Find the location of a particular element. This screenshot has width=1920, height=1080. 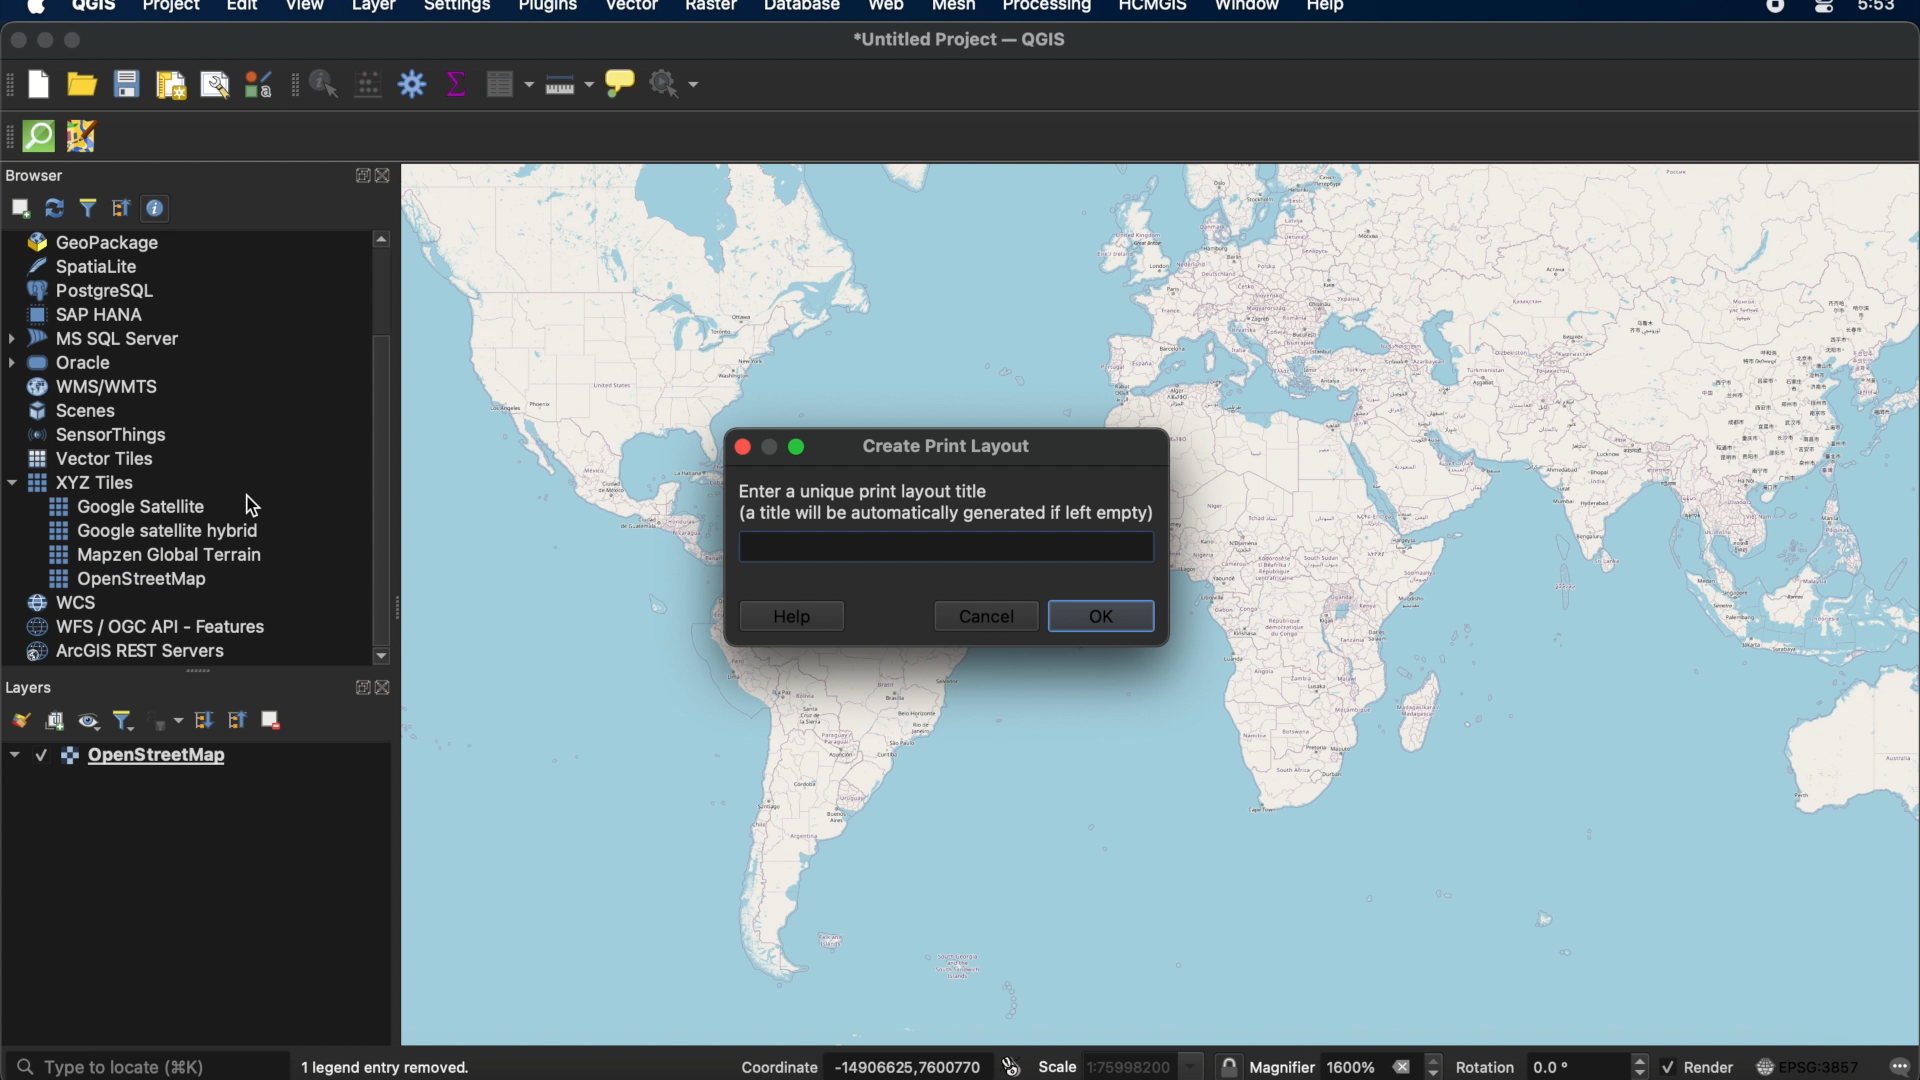

filter legend is located at coordinates (122, 722).